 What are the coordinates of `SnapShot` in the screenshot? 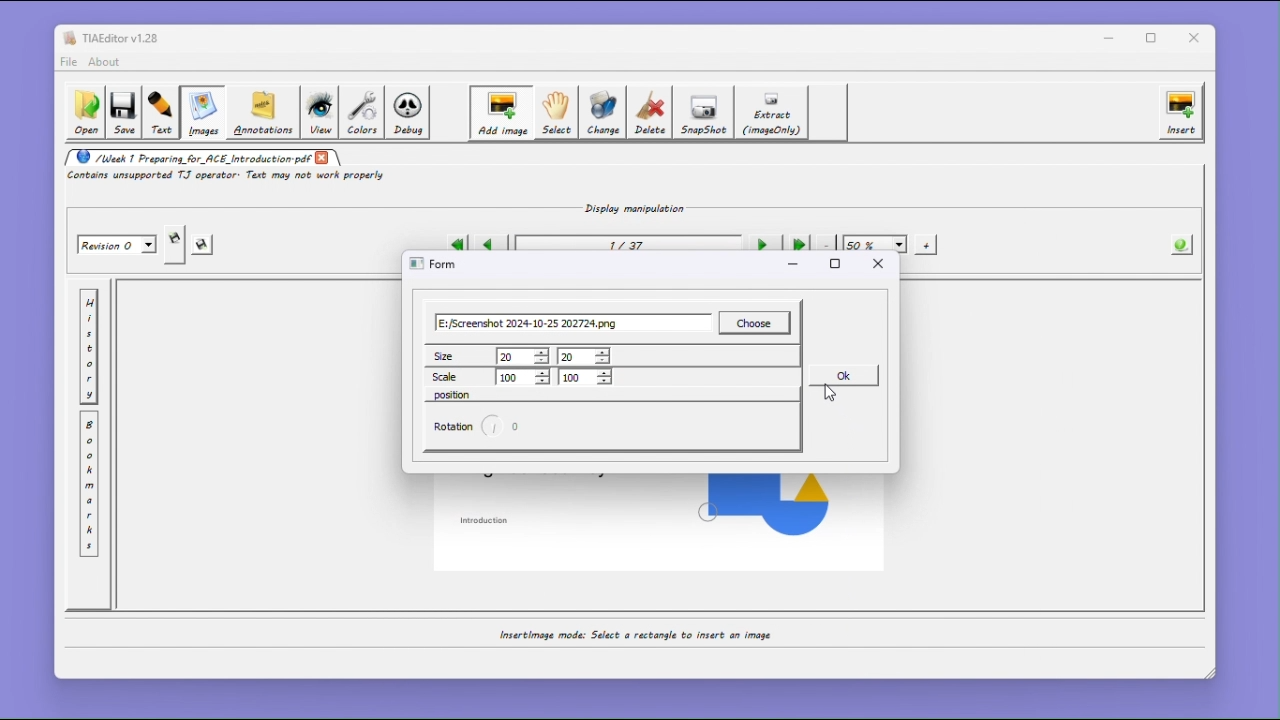 It's located at (706, 113).